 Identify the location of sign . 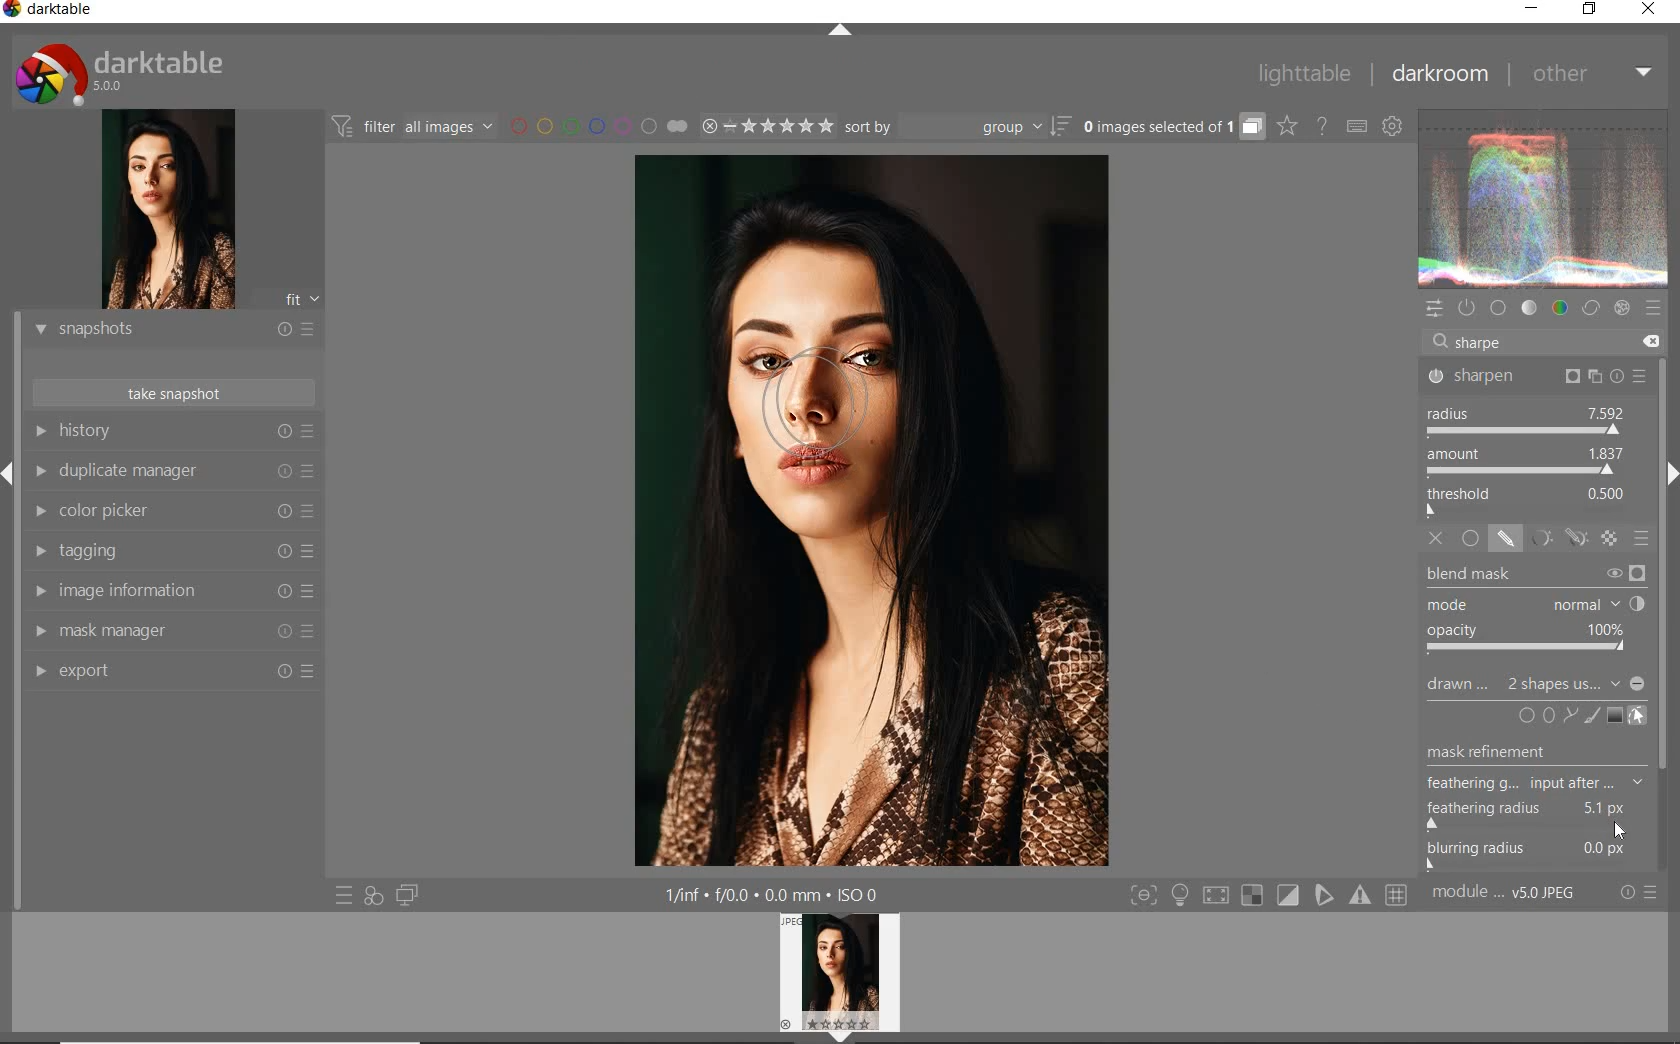
(1362, 899).